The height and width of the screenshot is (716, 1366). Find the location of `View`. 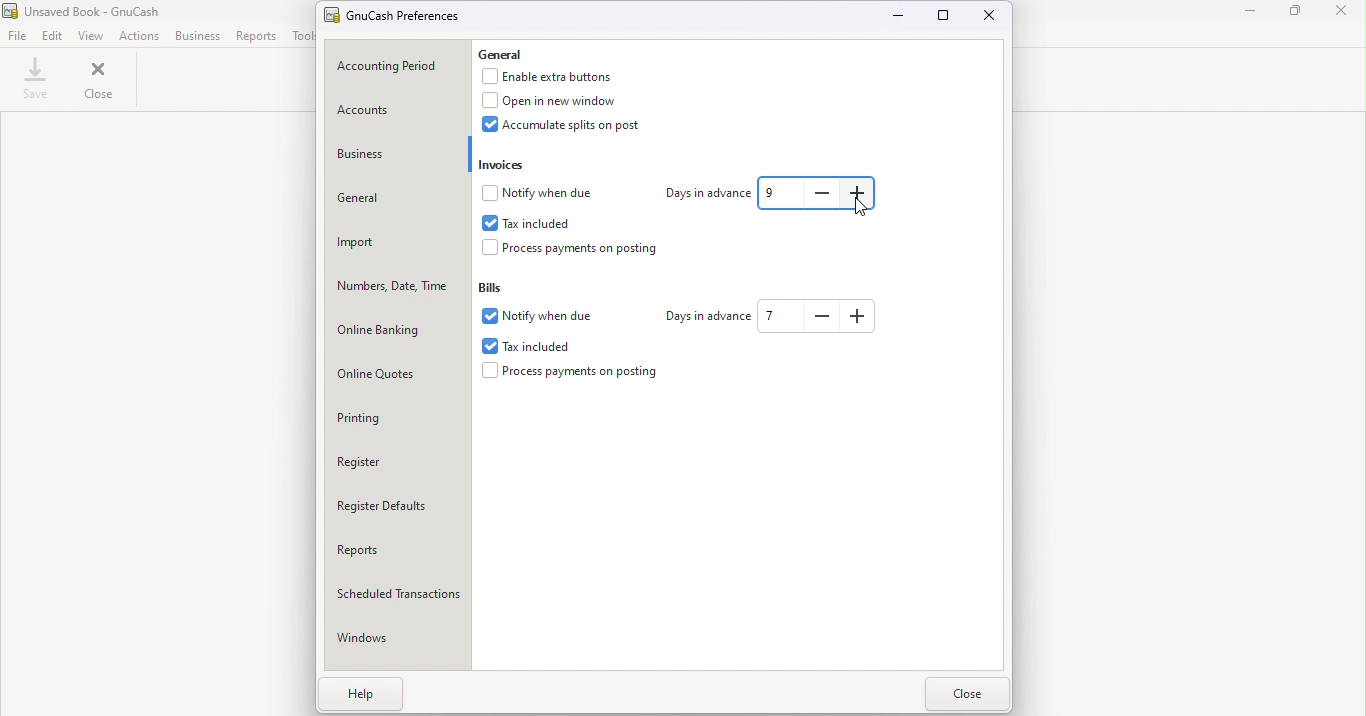

View is located at coordinates (92, 35).